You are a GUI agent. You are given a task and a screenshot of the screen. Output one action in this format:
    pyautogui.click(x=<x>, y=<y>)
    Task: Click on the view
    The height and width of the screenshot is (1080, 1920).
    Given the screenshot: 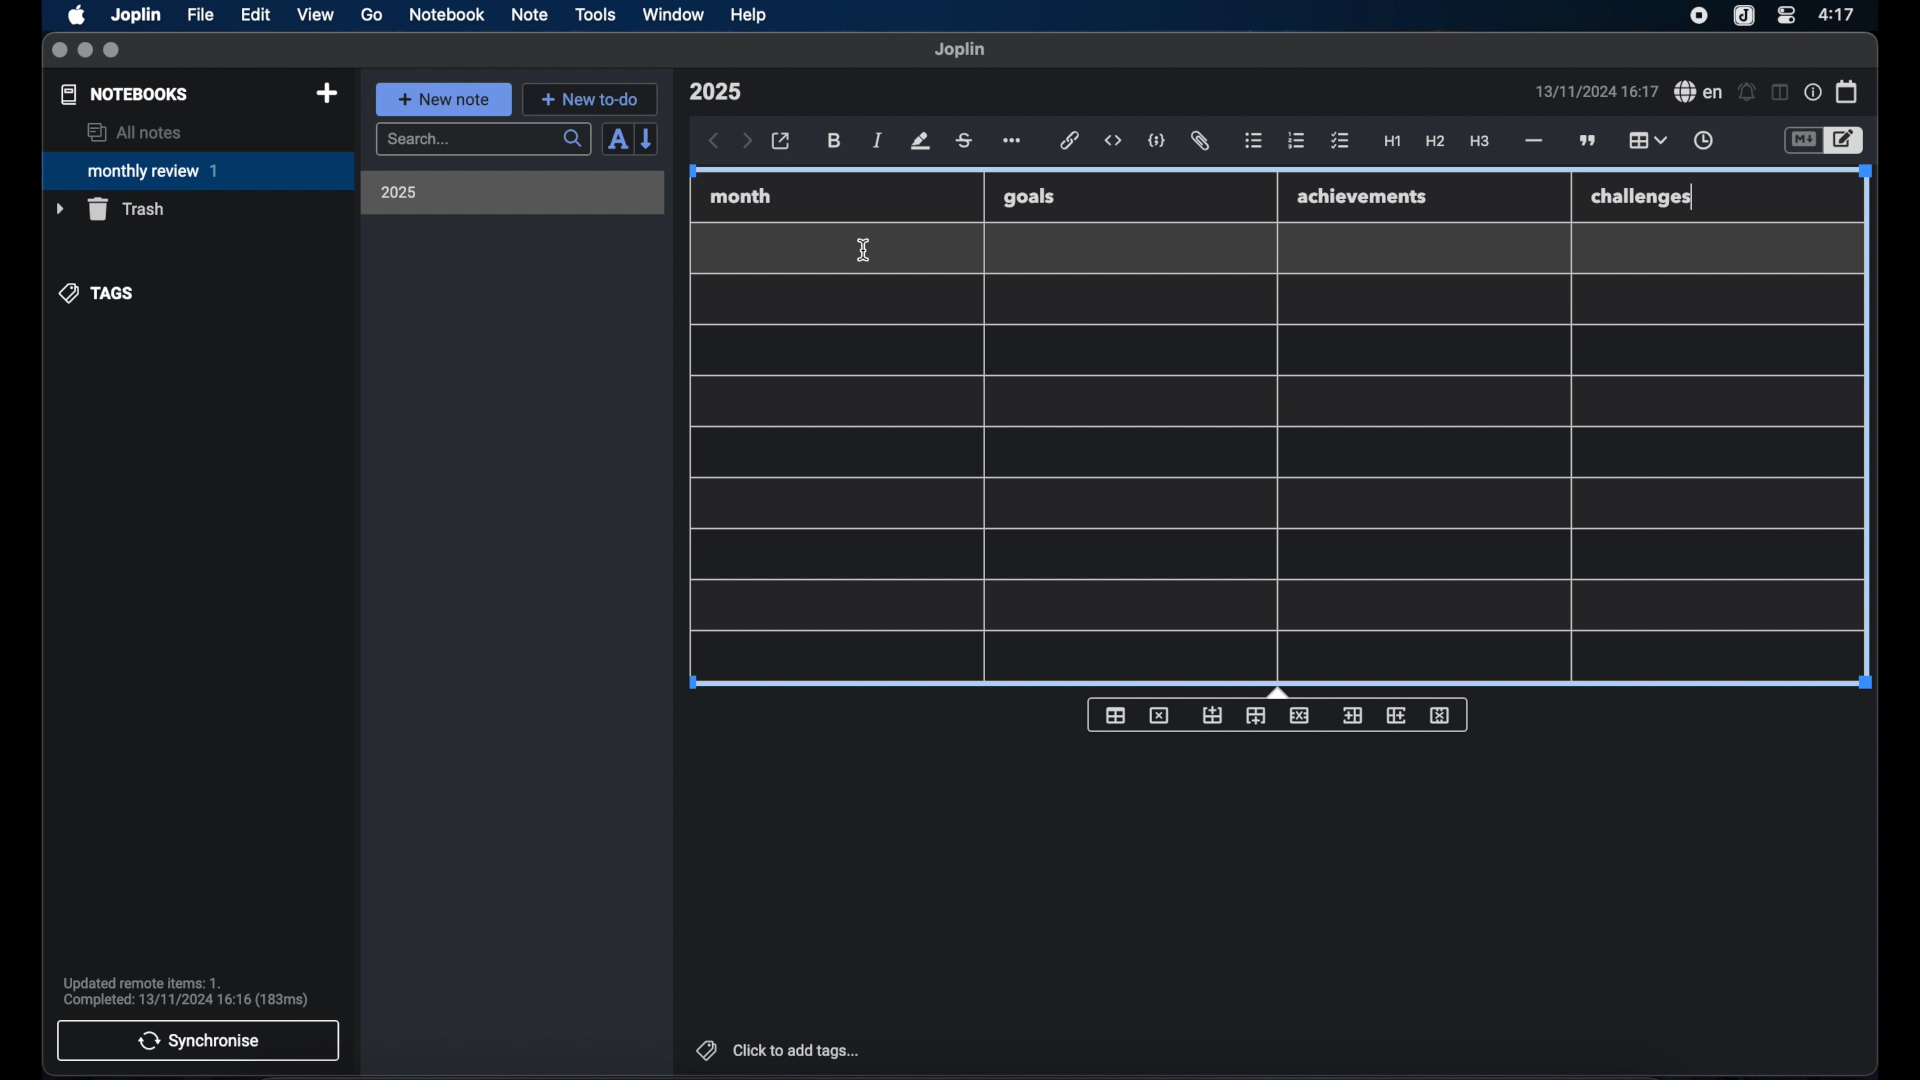 What is the action you would take?
    pyautogui.click(x=315, y=15)
    